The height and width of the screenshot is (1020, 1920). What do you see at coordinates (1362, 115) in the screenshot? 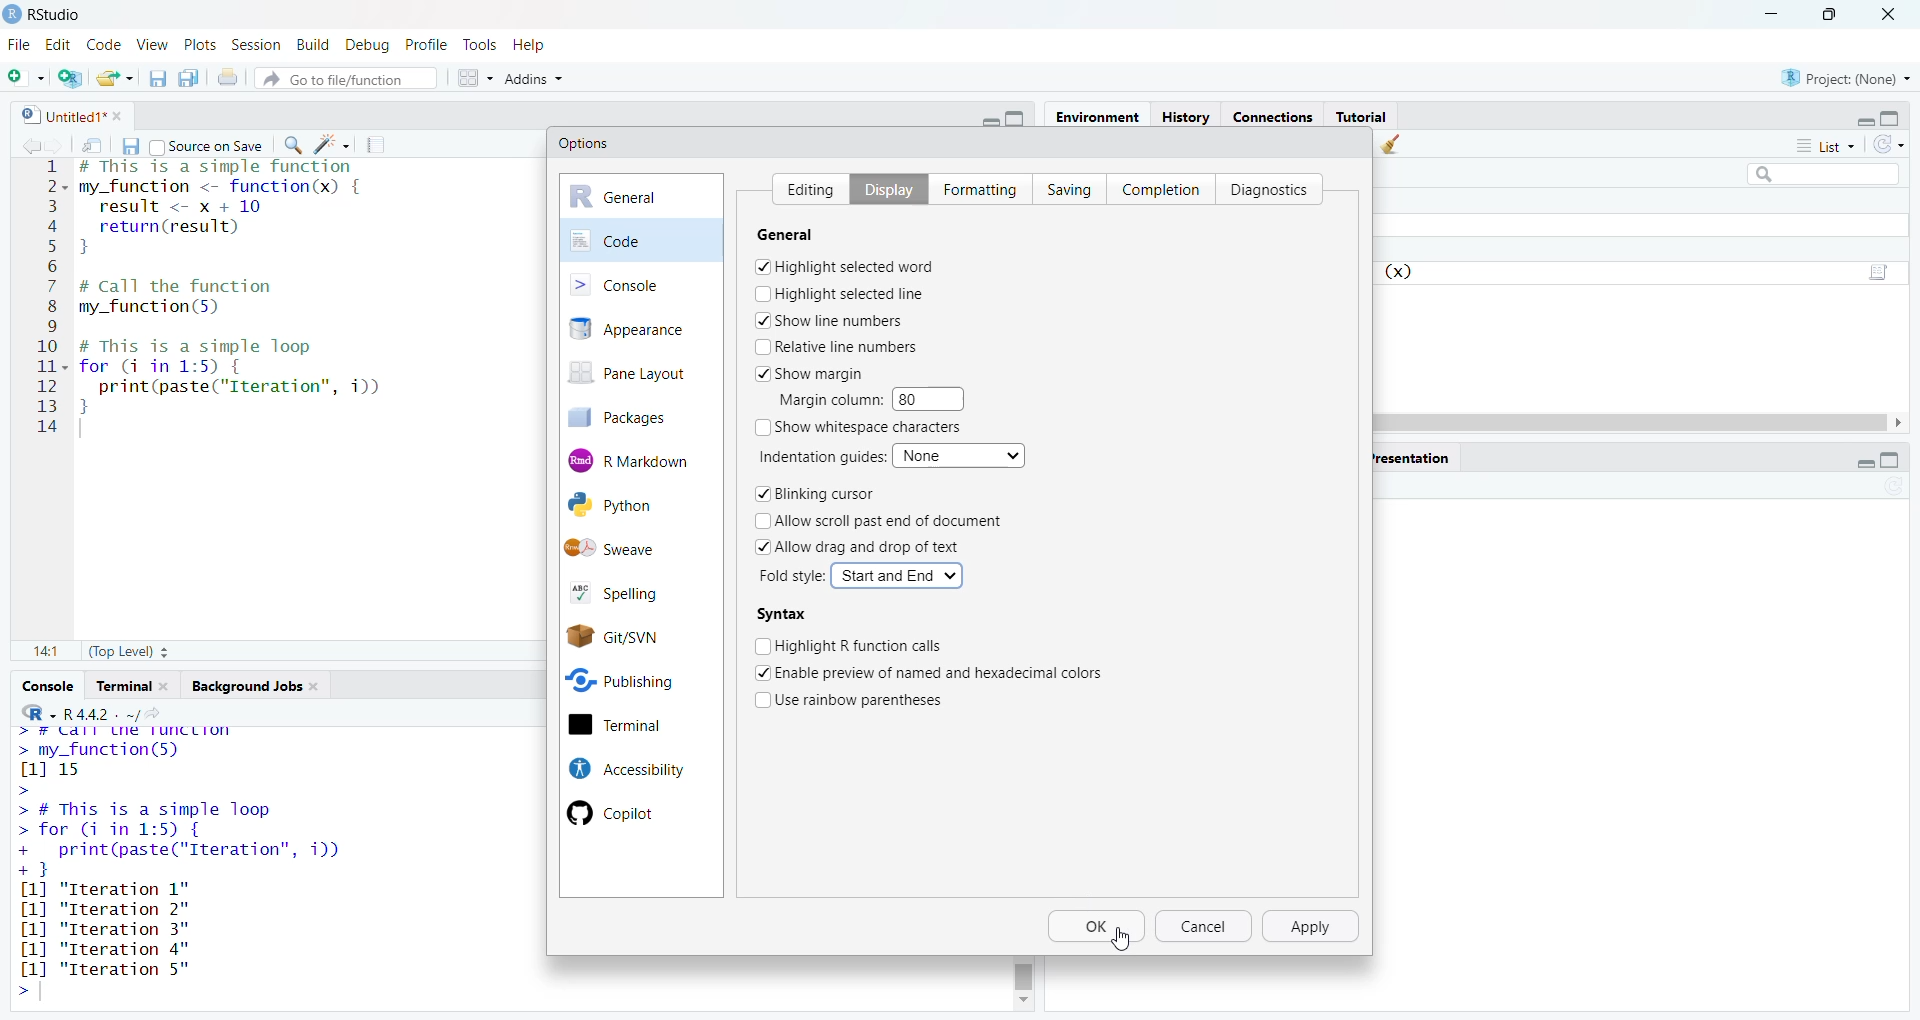
I see `Tutorial` at bounding box center [1362, 115].